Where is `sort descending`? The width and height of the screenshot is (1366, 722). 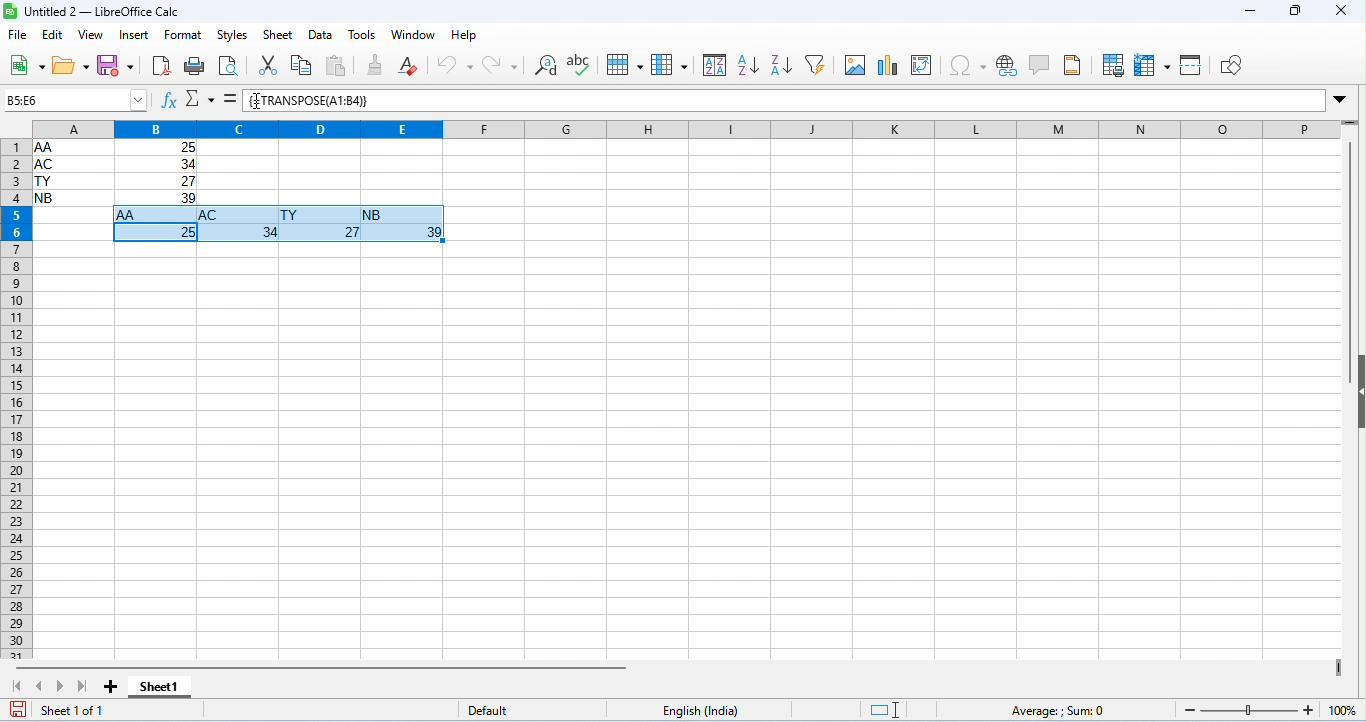
sort descending is located at coordinates (782, 64).